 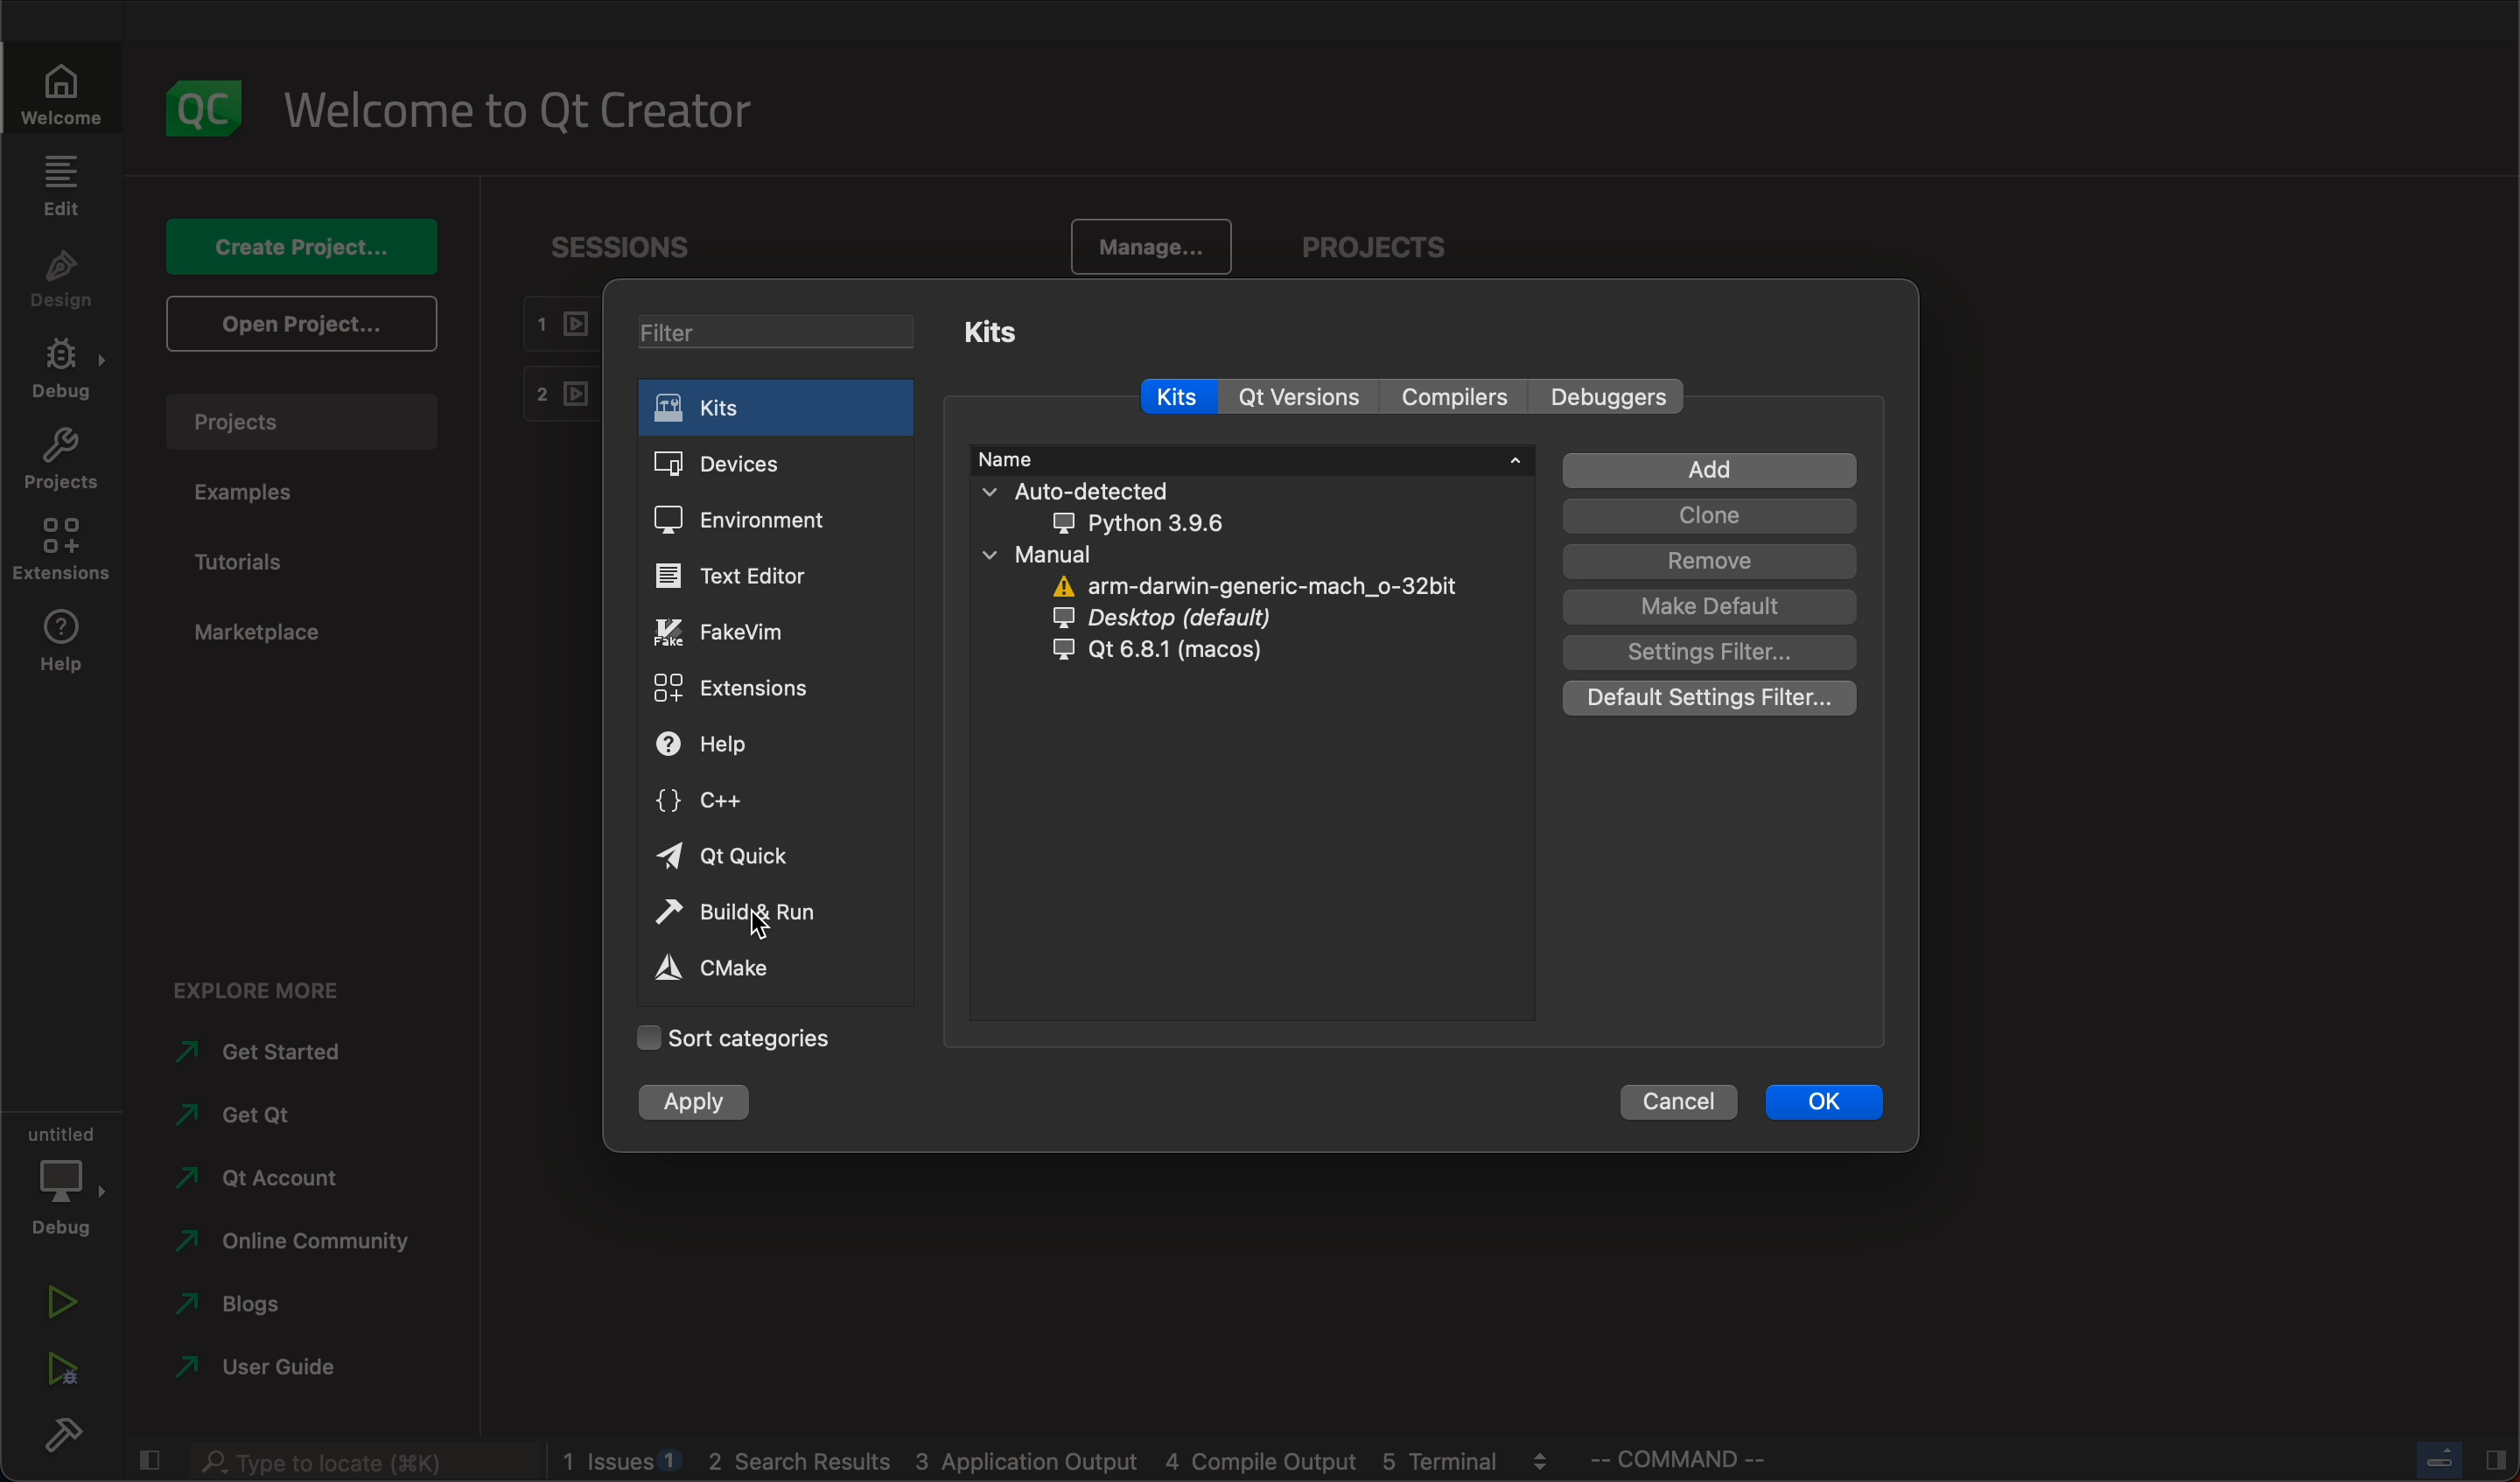 What do you see at coordinates (691, 1103) in the screenshot?
I see `apply` at bounding box center [691, 1103].